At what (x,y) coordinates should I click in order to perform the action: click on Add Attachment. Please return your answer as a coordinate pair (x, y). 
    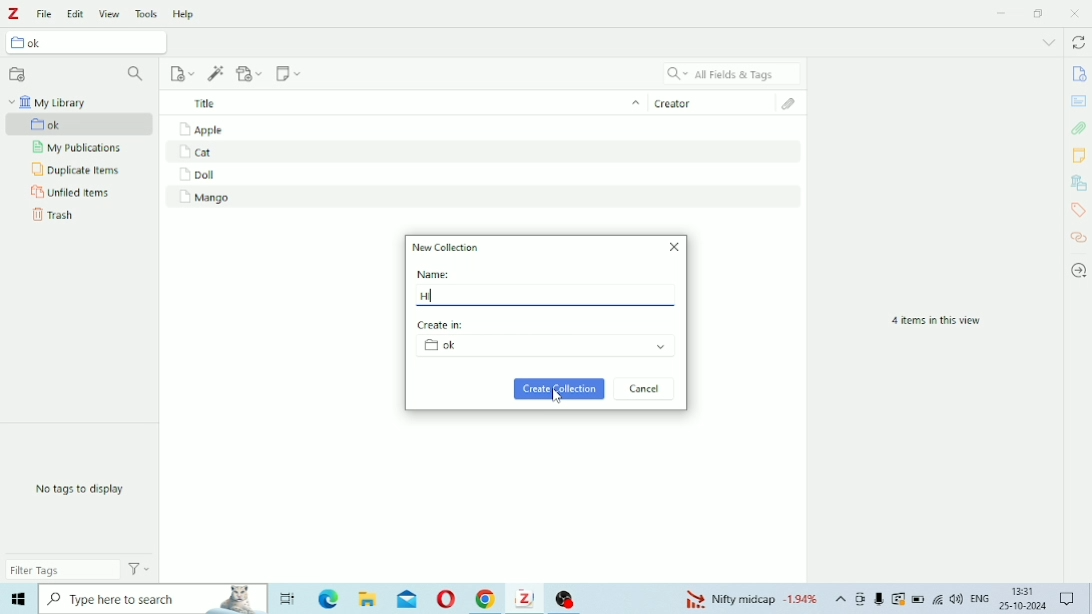
    Looking at the image, I should click on (251, 73).